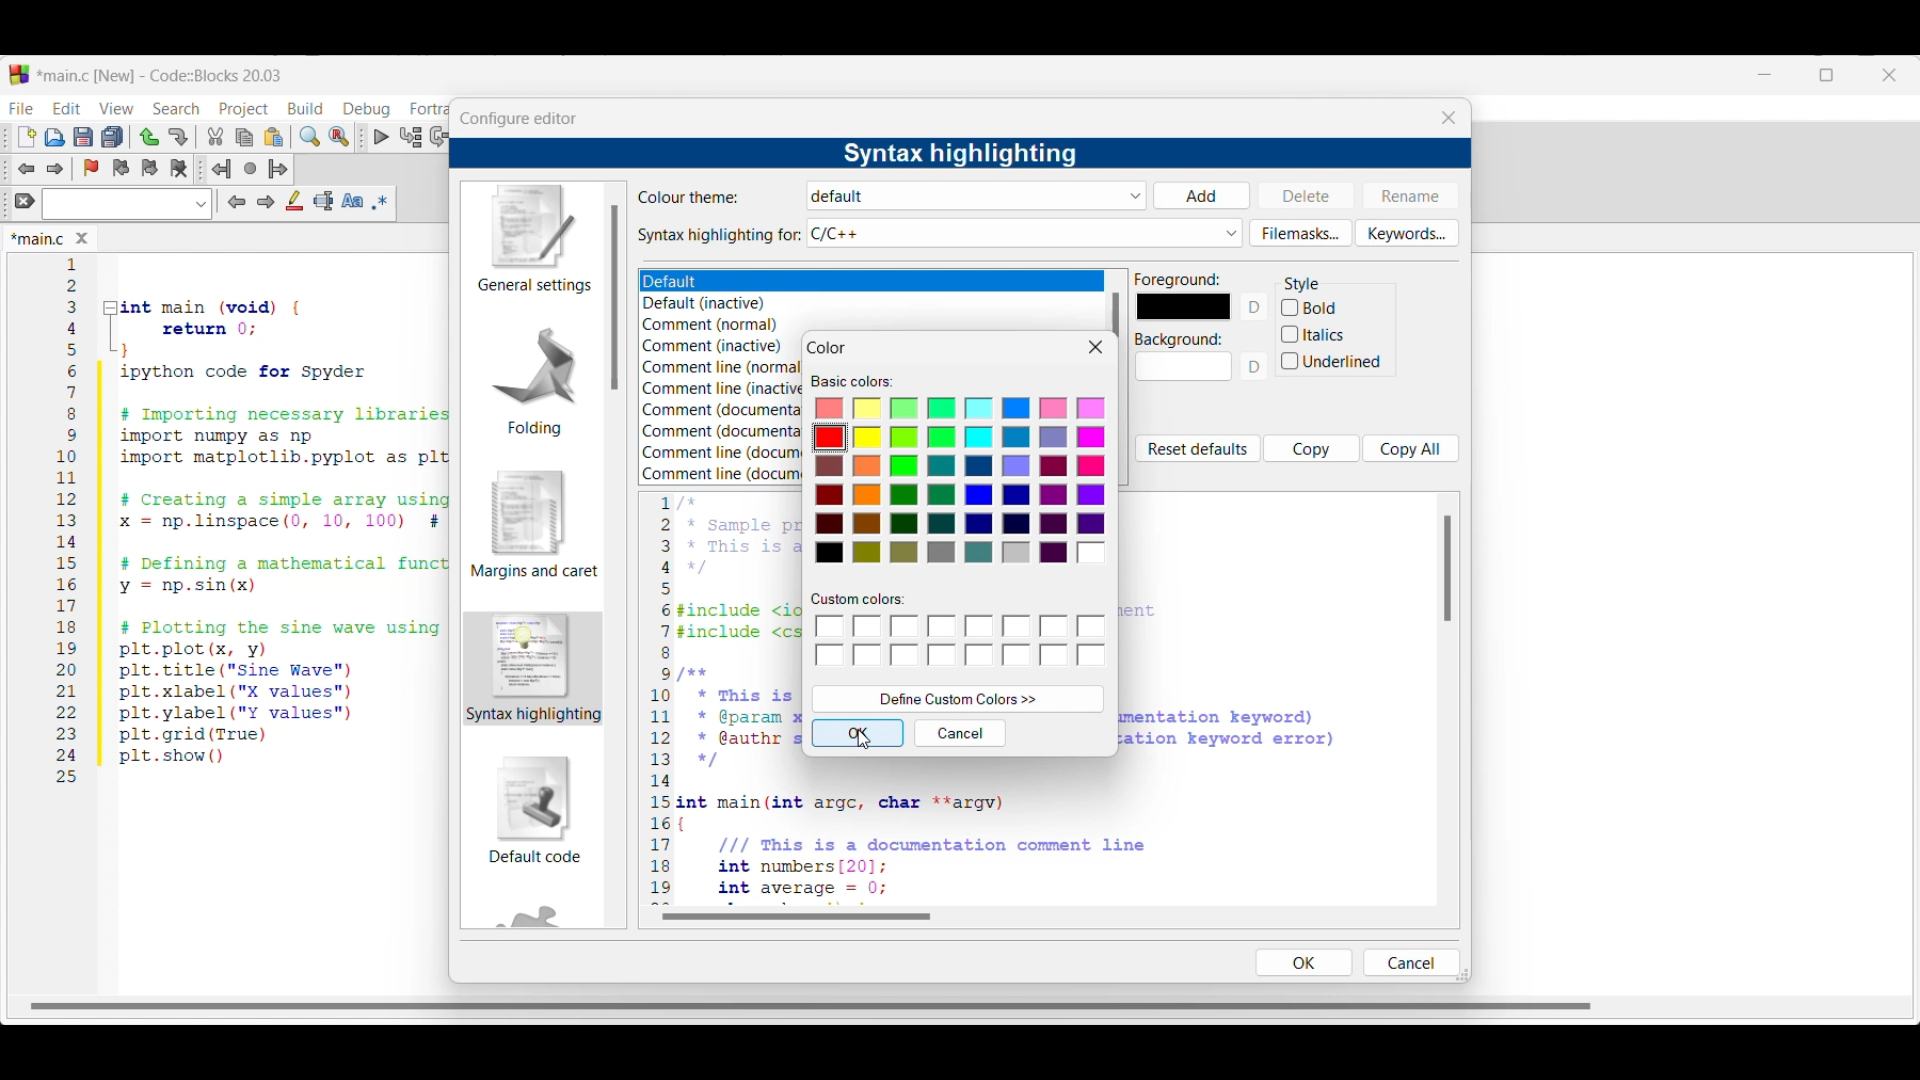  I want to click on Search menu, so click(176, 109).